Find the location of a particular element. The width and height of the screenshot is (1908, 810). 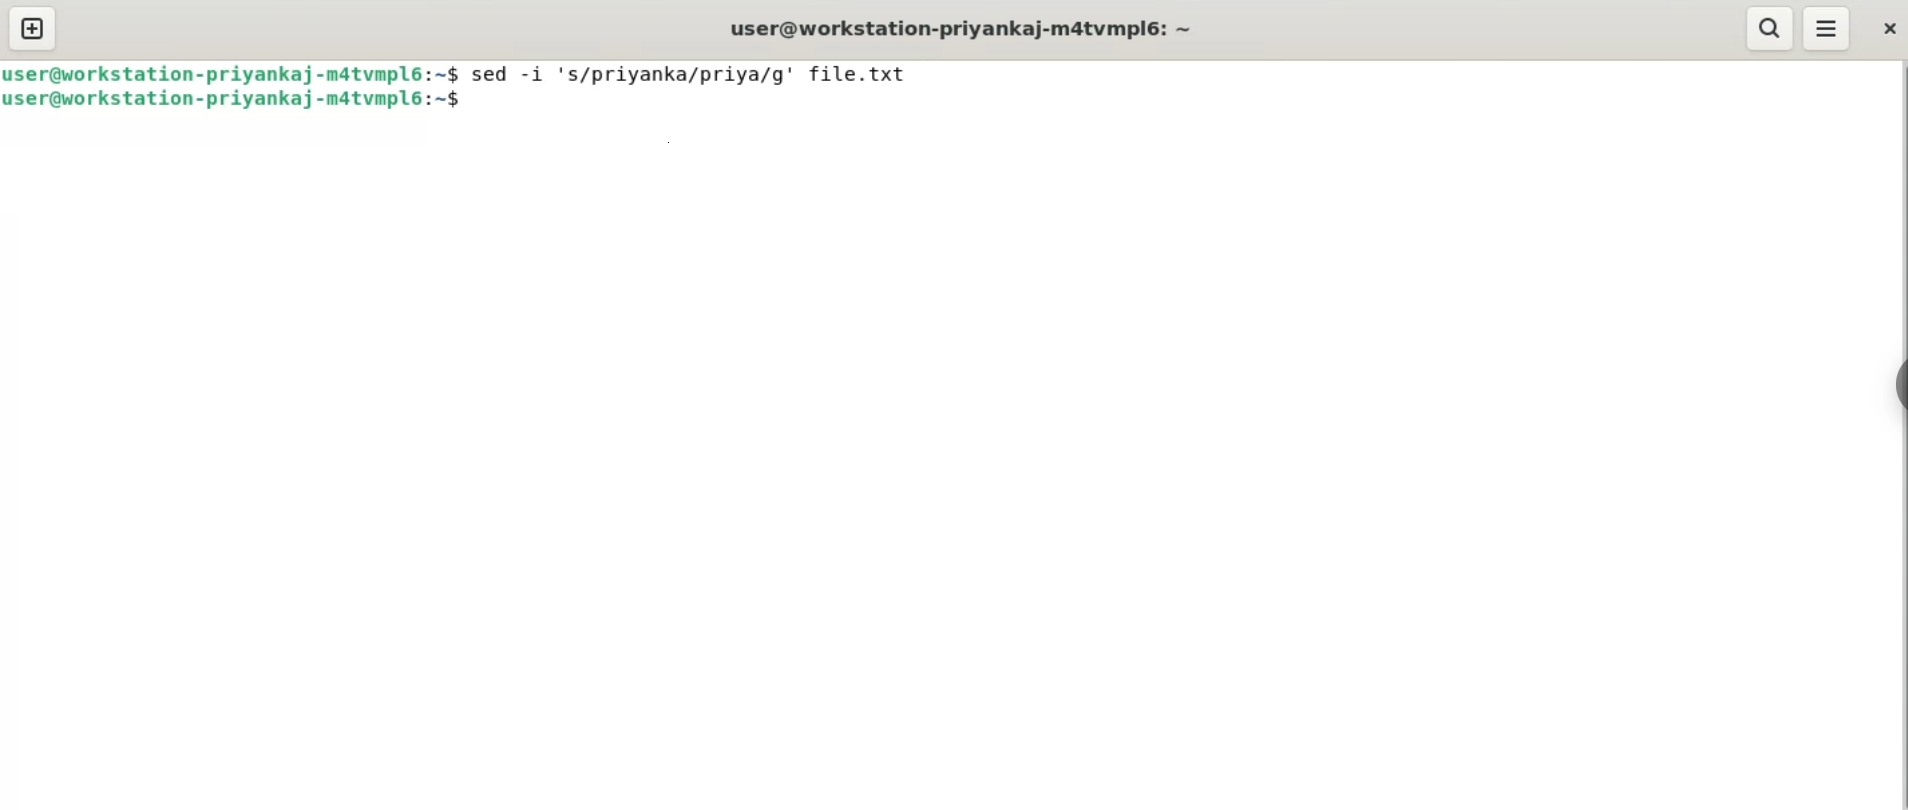

search is located at coordinates (1772, 28).